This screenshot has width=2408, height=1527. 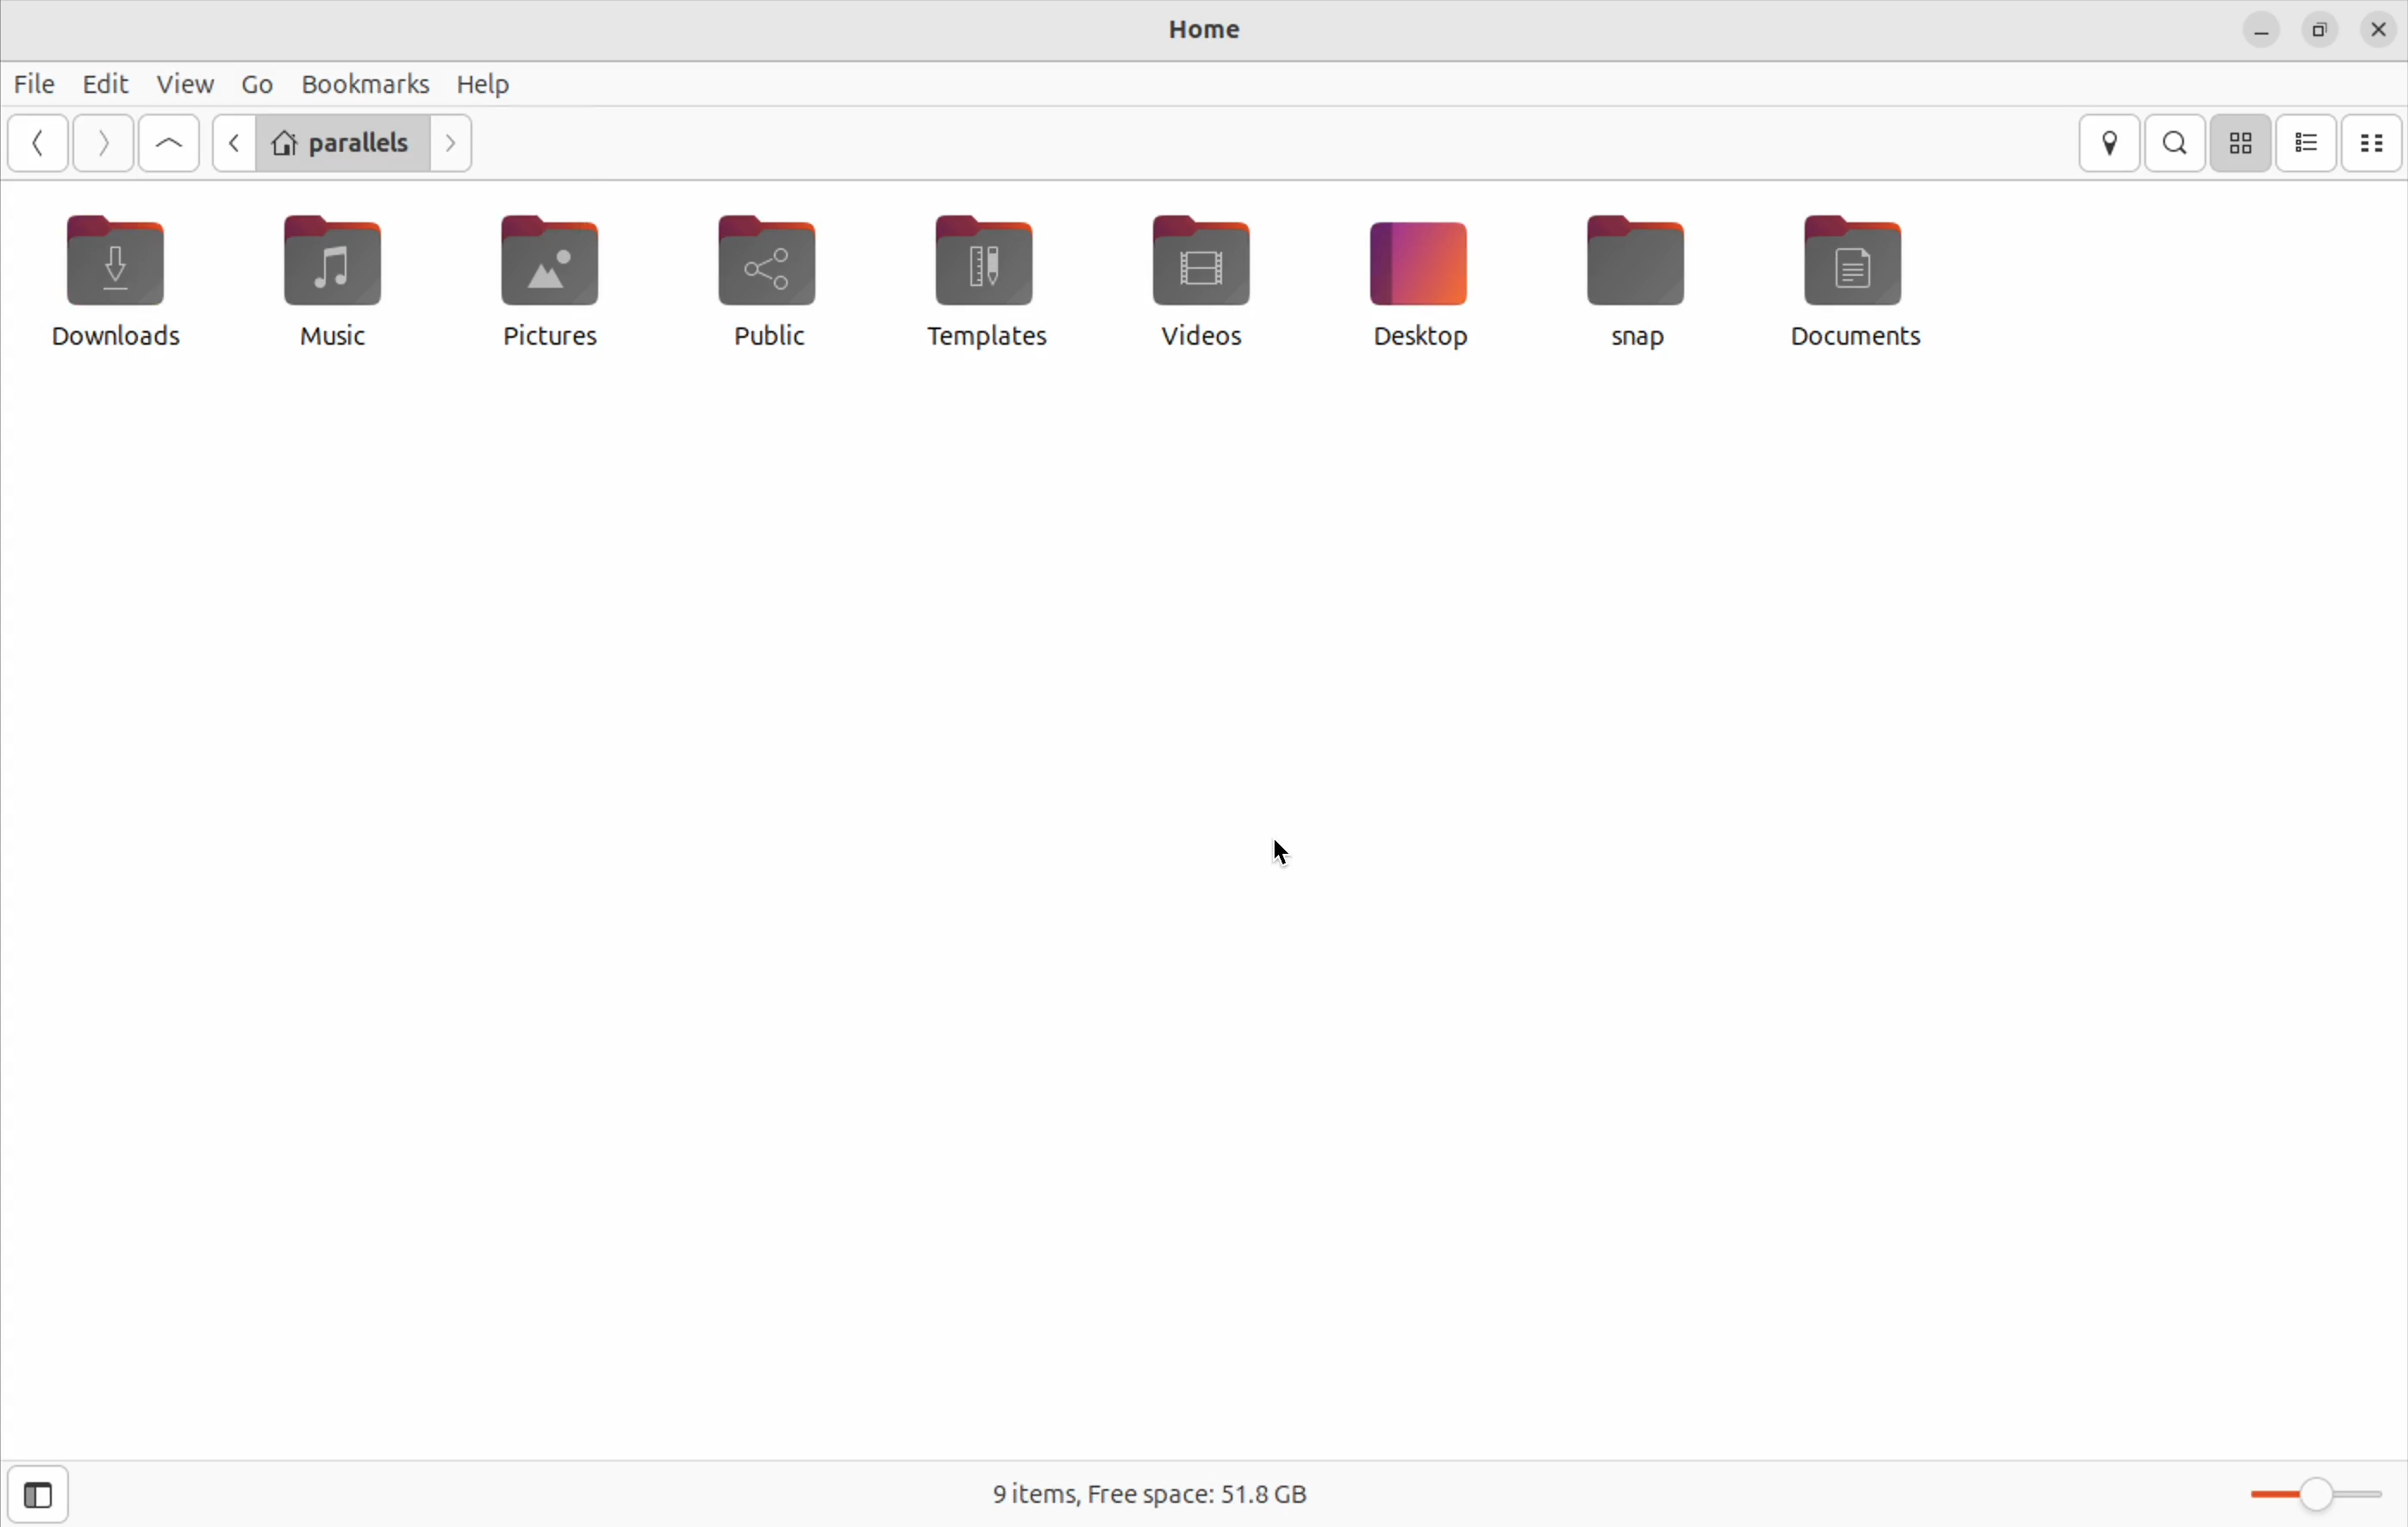 I want to click on cursor, so click(x=1288, y=853).